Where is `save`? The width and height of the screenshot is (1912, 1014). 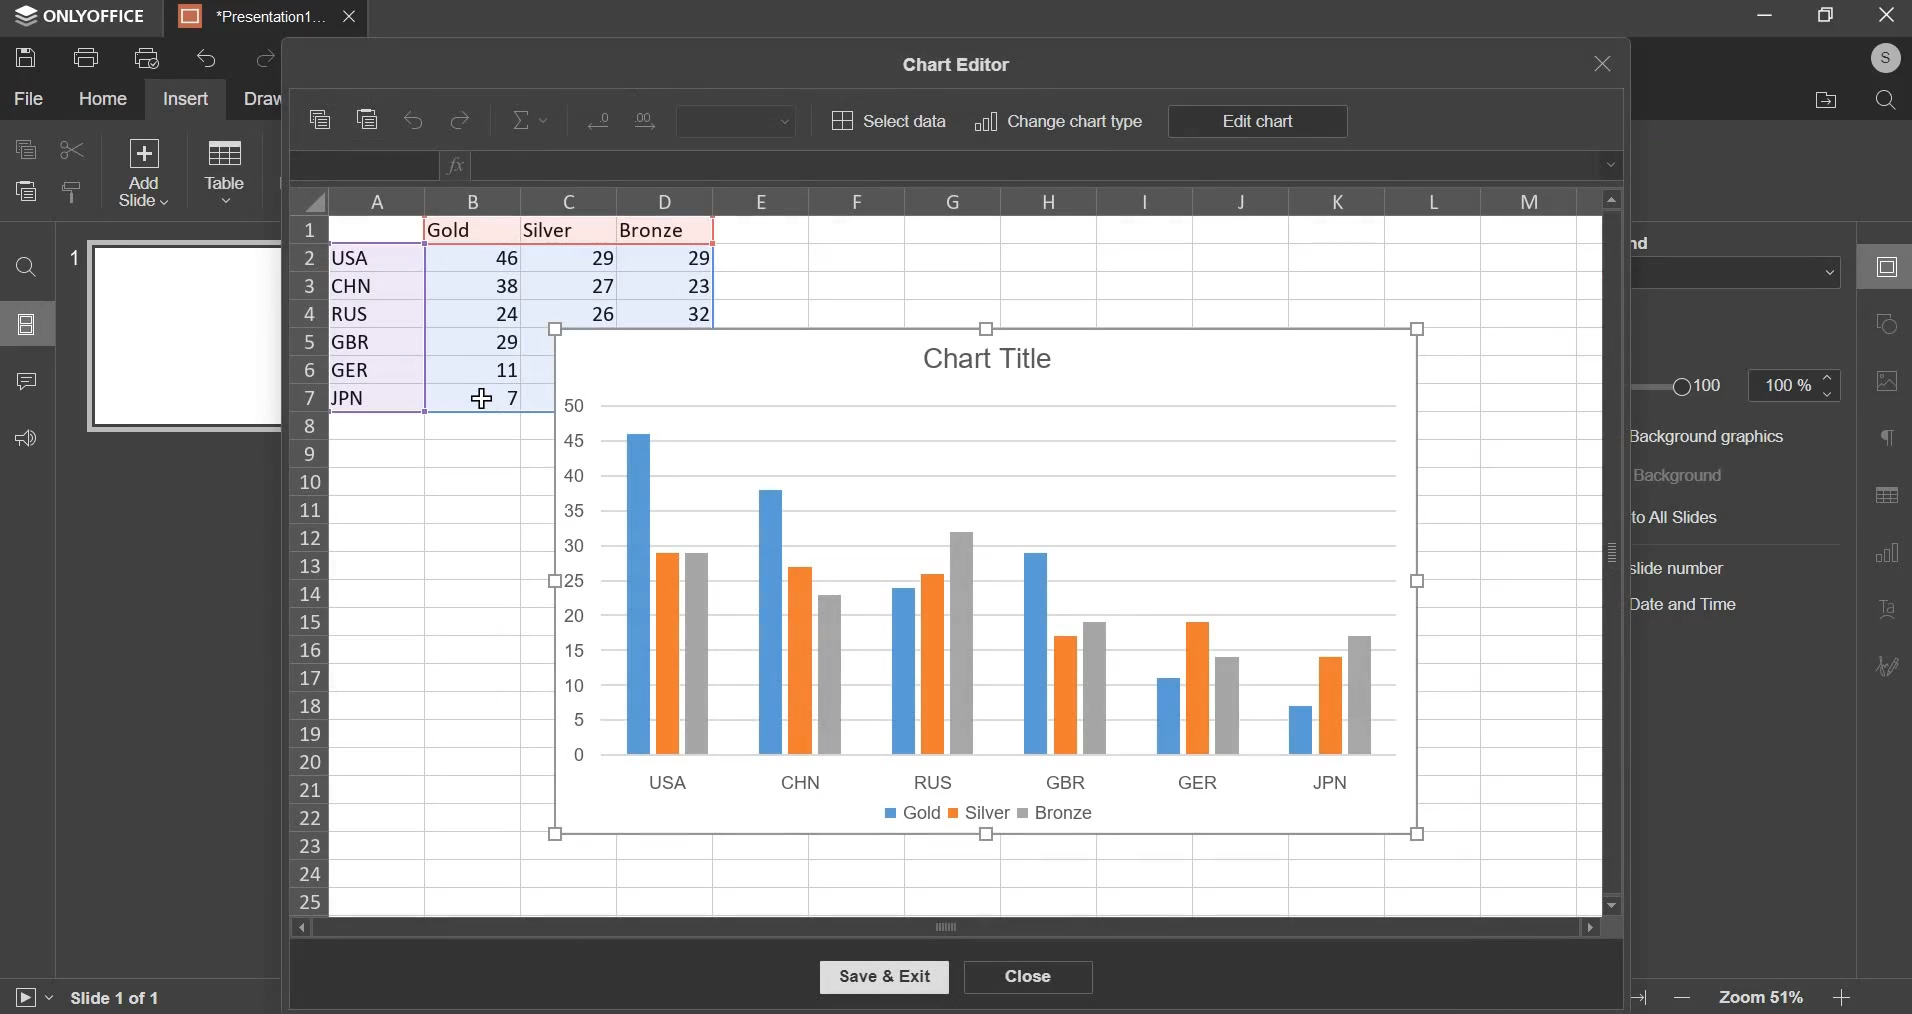
save is located at coordinates (25, 58).